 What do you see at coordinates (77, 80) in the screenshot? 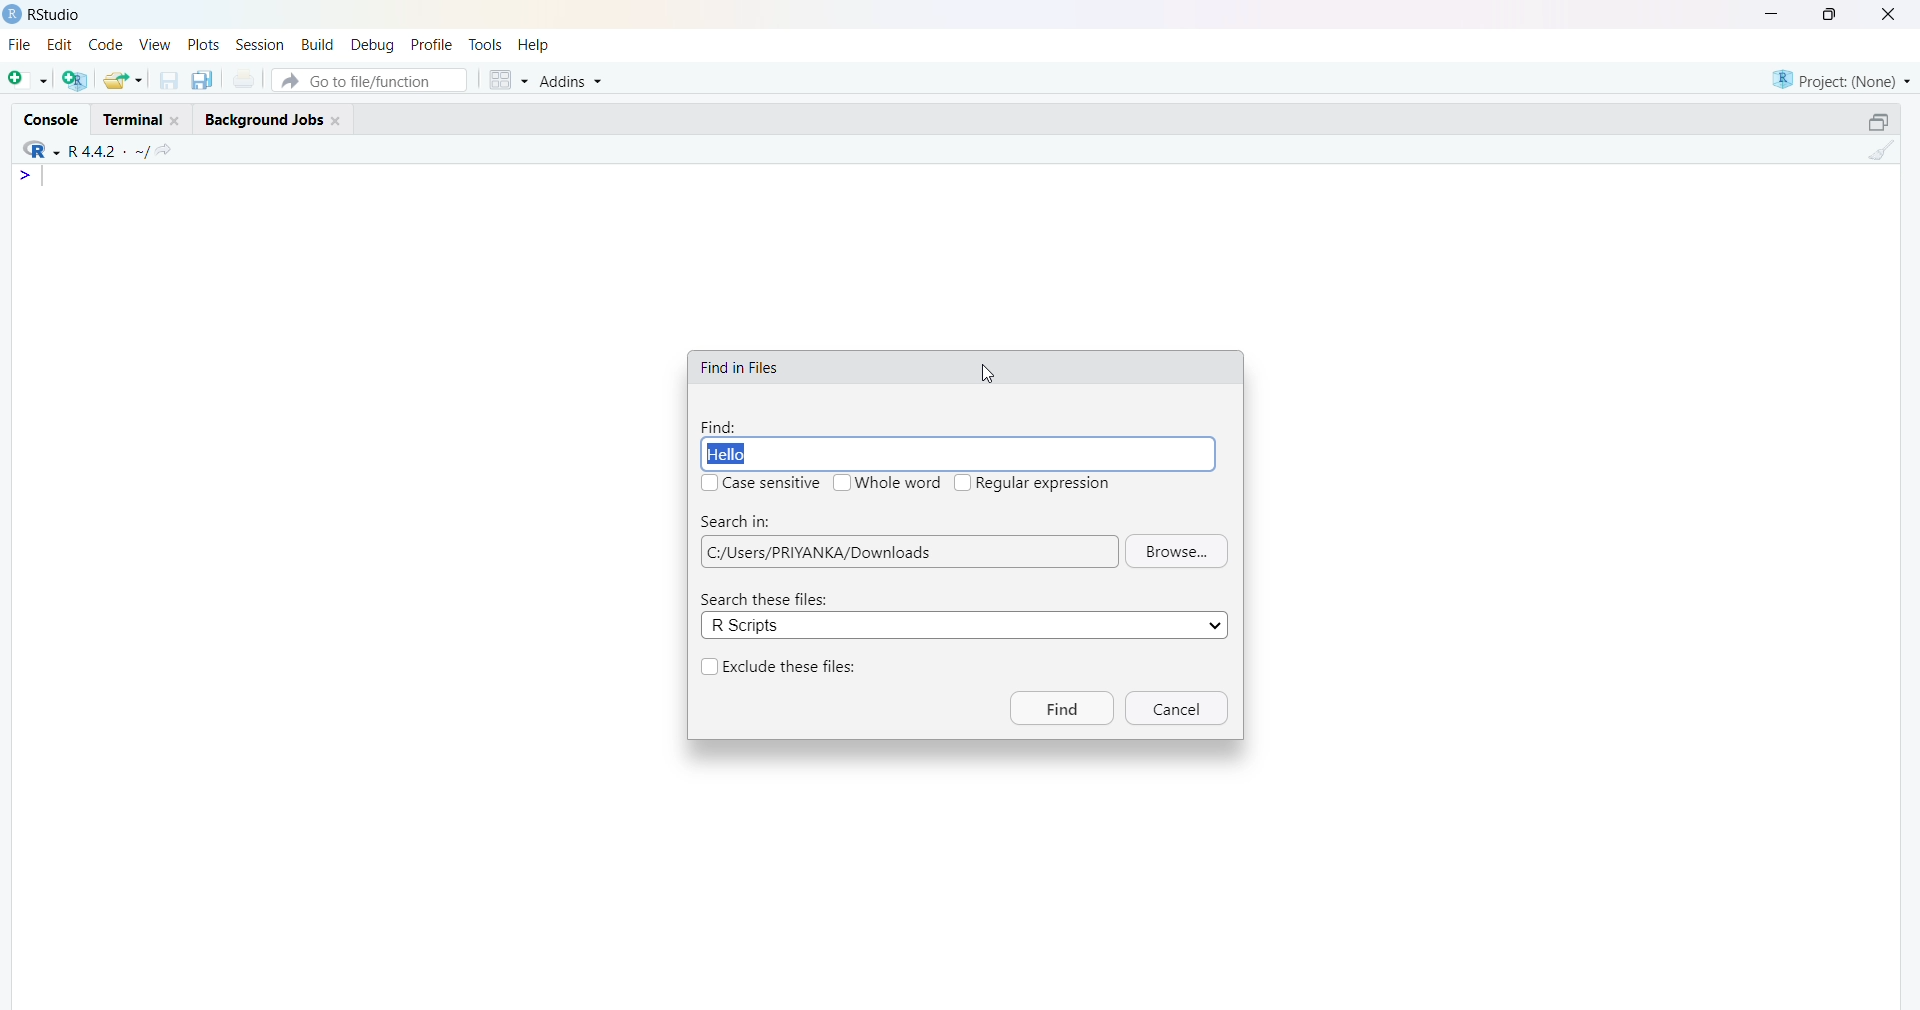
I see `add file` at bounding box center [77, 80].